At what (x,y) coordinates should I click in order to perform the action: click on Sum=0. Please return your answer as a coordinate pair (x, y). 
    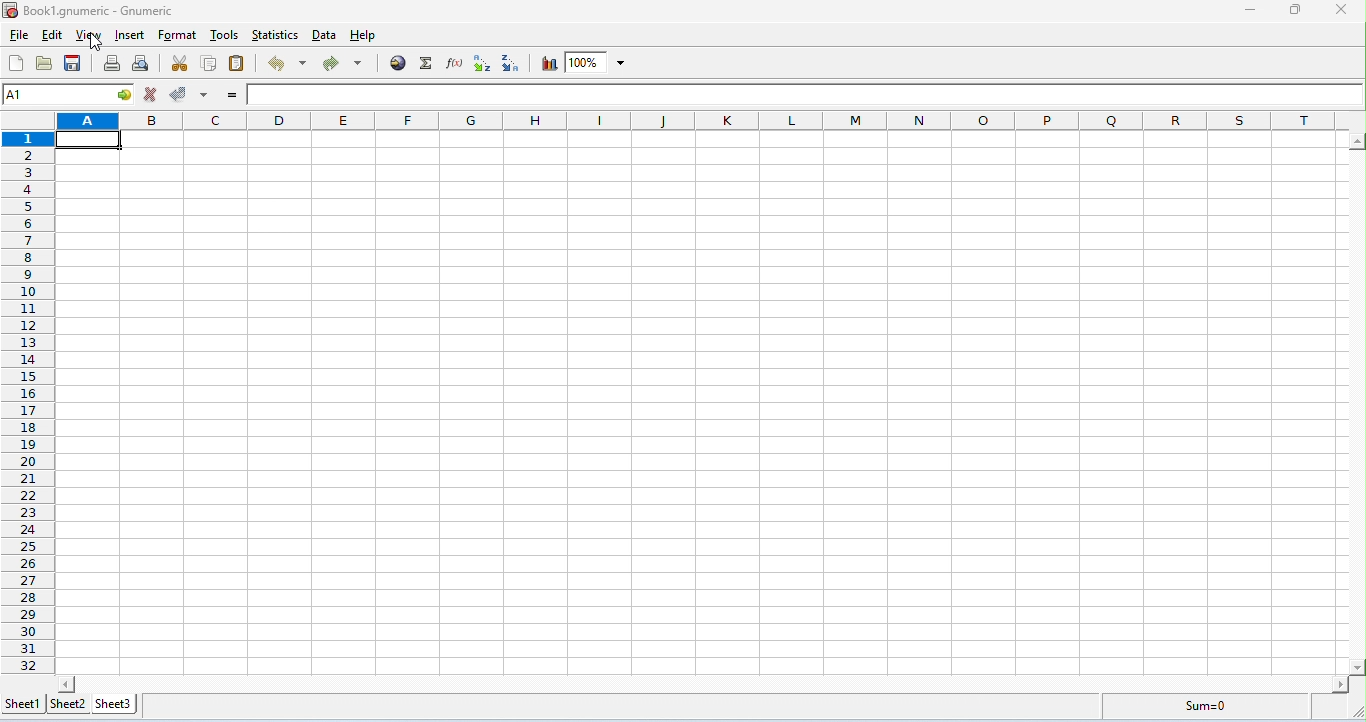
    Looking at the image, I should click on (1198, 707).